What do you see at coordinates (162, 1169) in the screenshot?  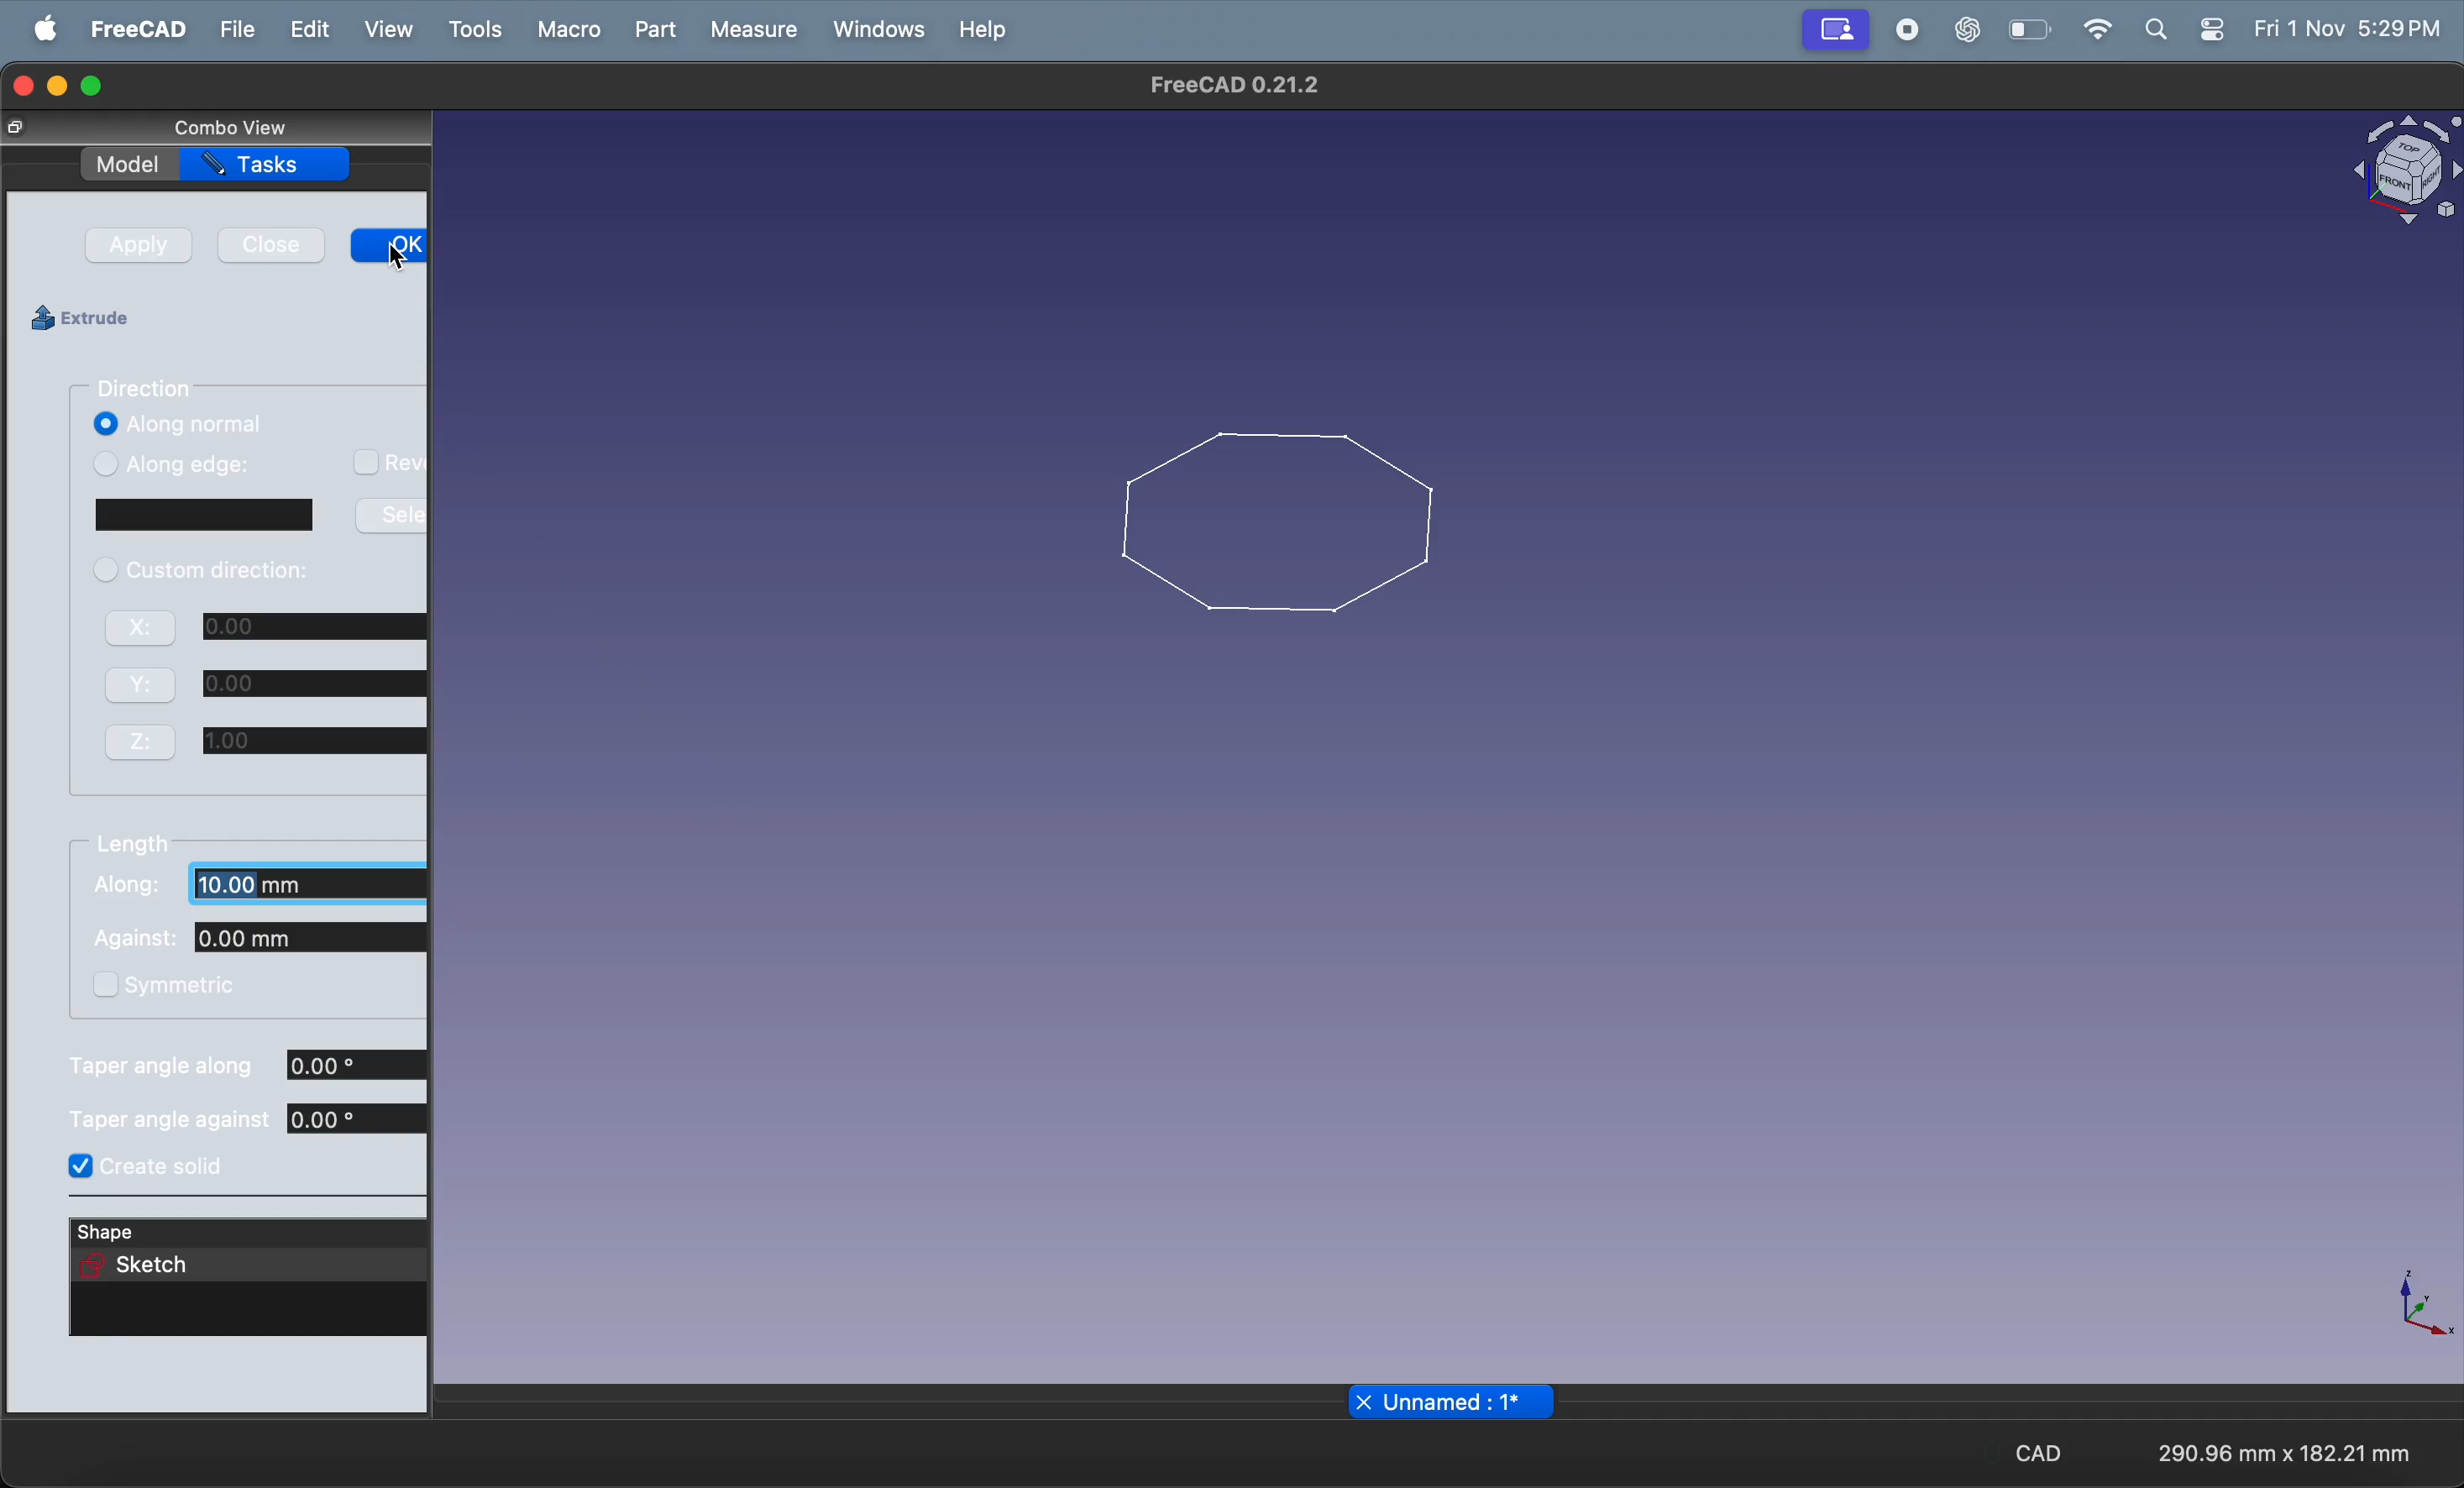 I see `create soild` at bounding box center [162, 1169].